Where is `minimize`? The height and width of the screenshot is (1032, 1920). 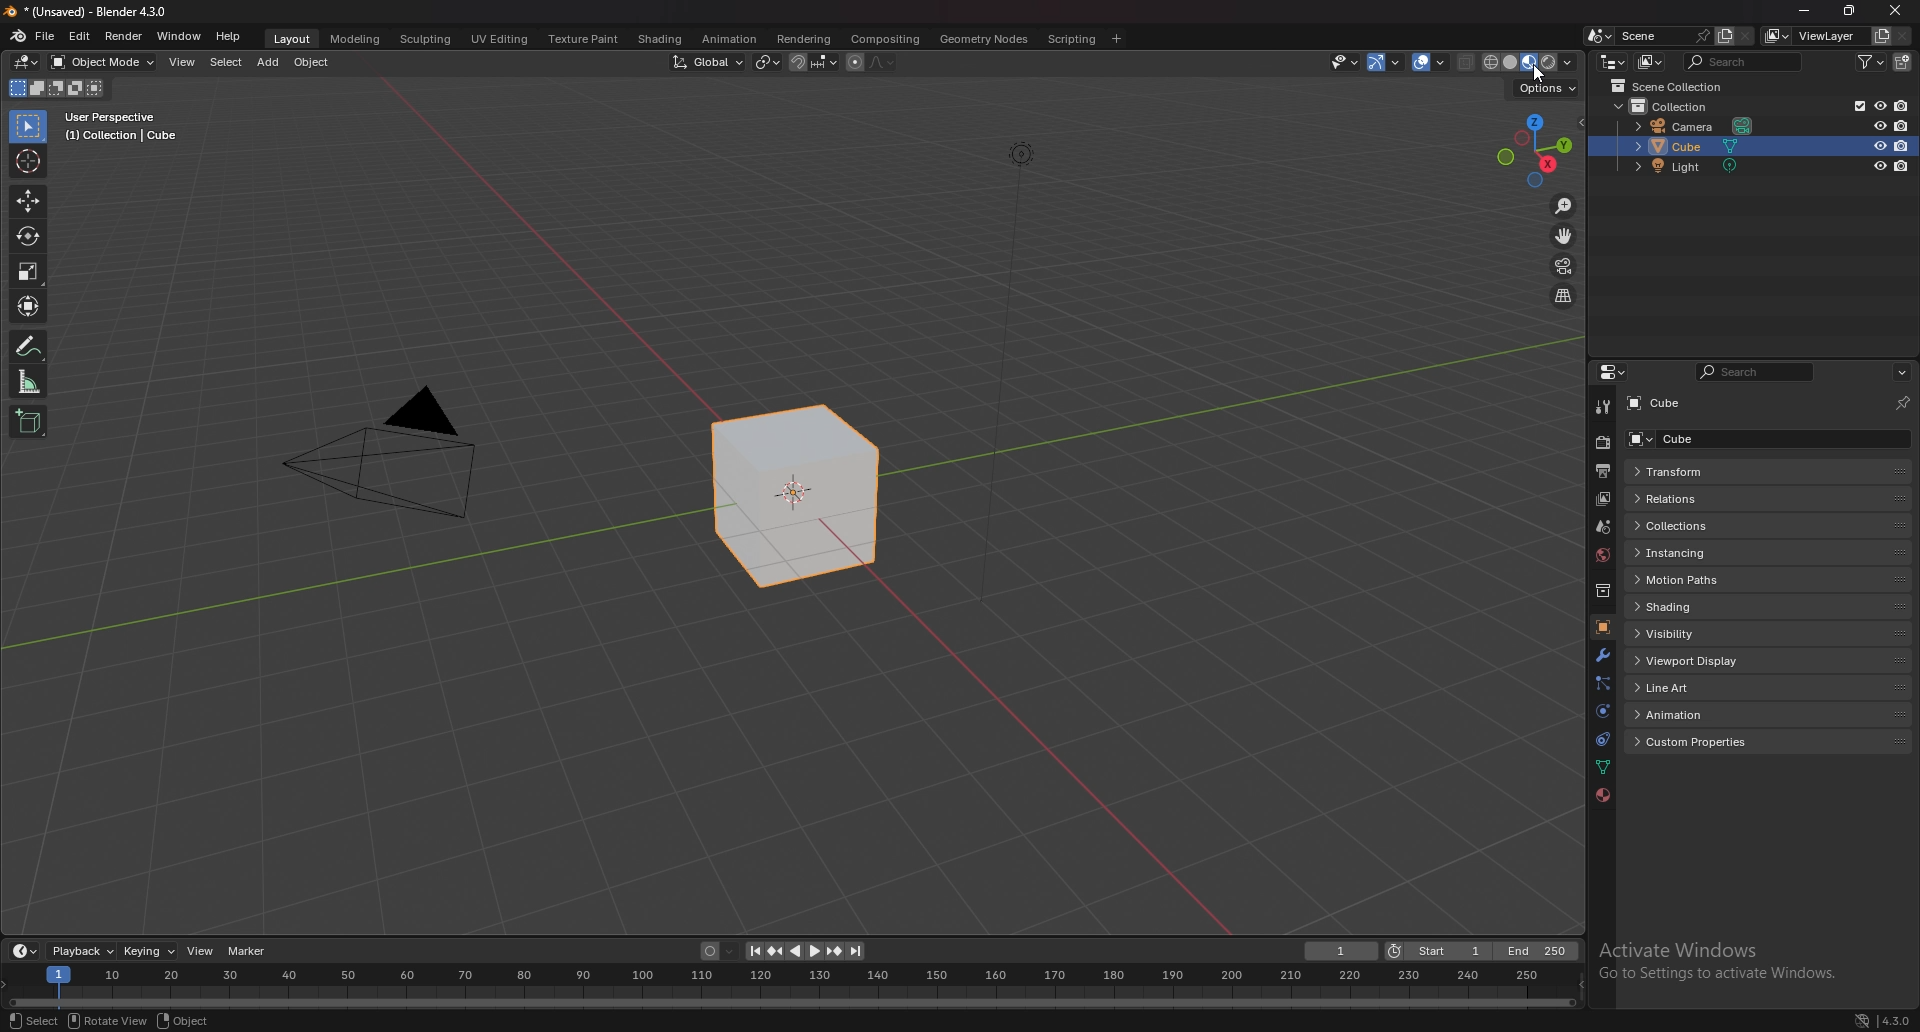
minimize is located at coordinates (1806, 10).